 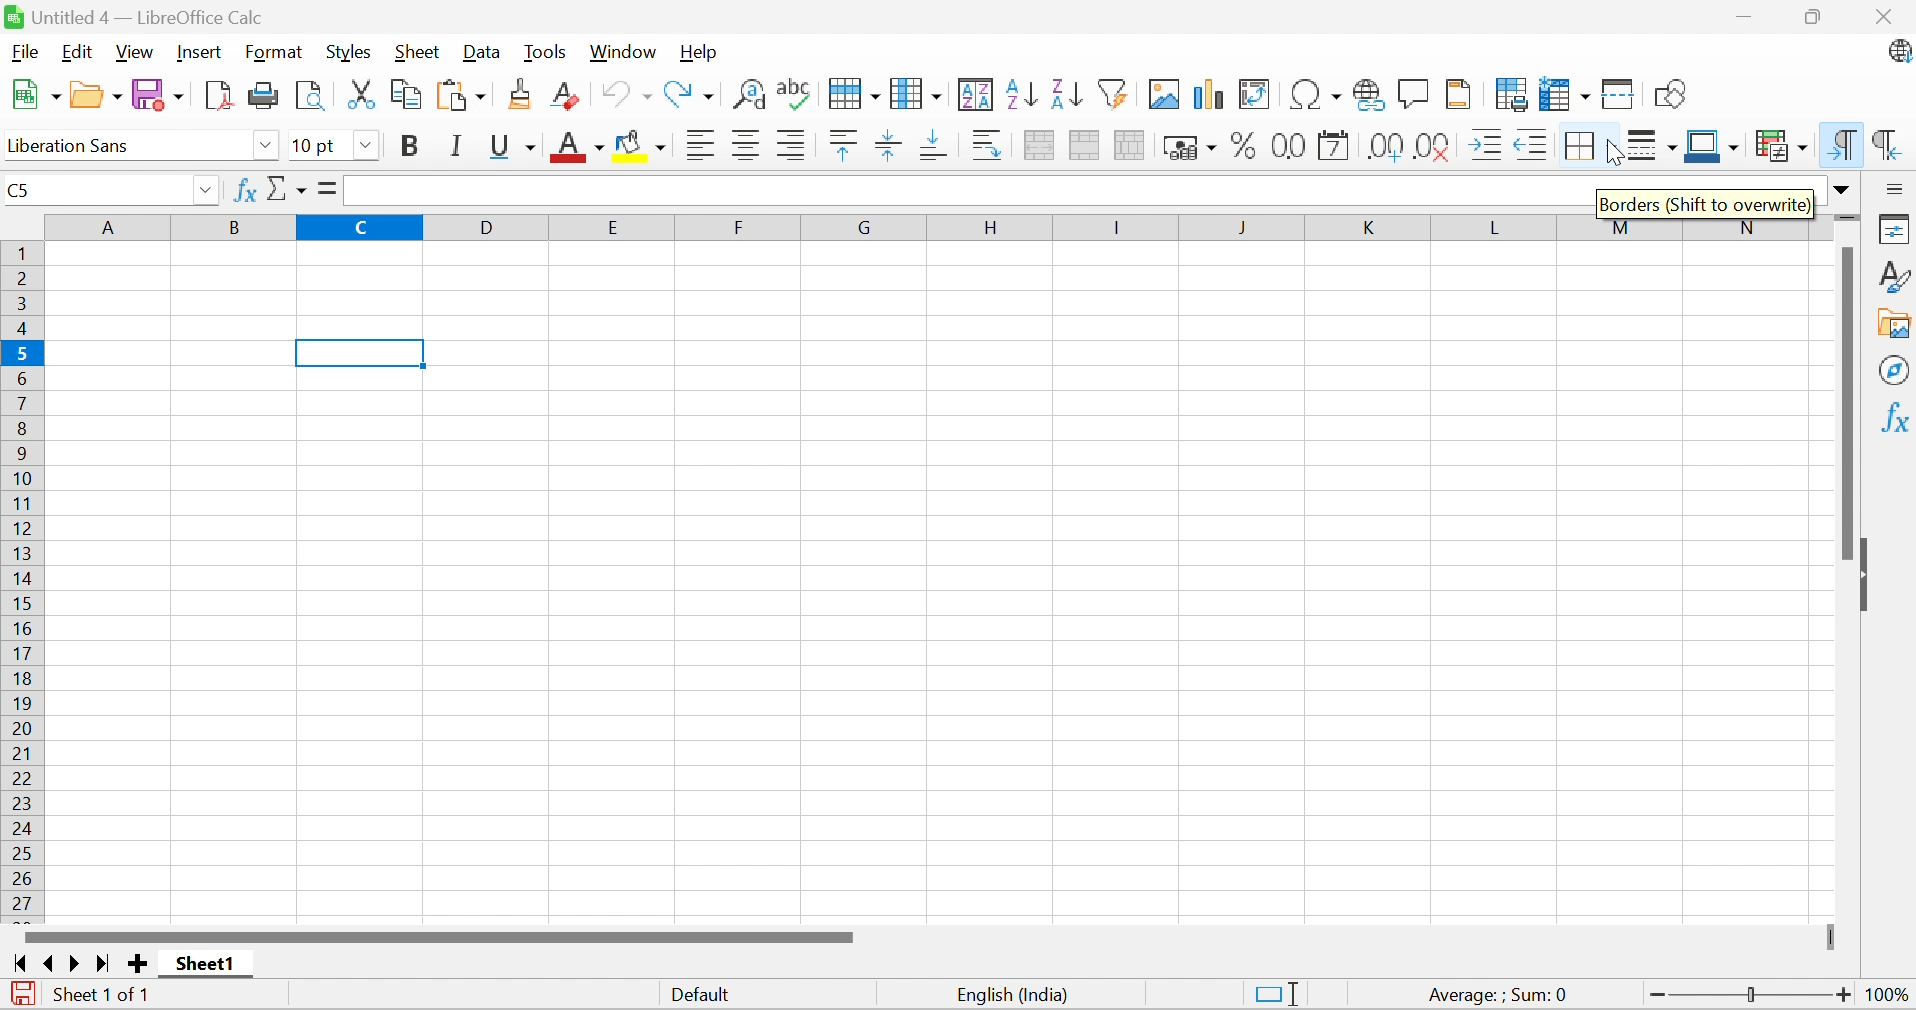 I want to click on Scroll bar, so click(x=438, y=936).